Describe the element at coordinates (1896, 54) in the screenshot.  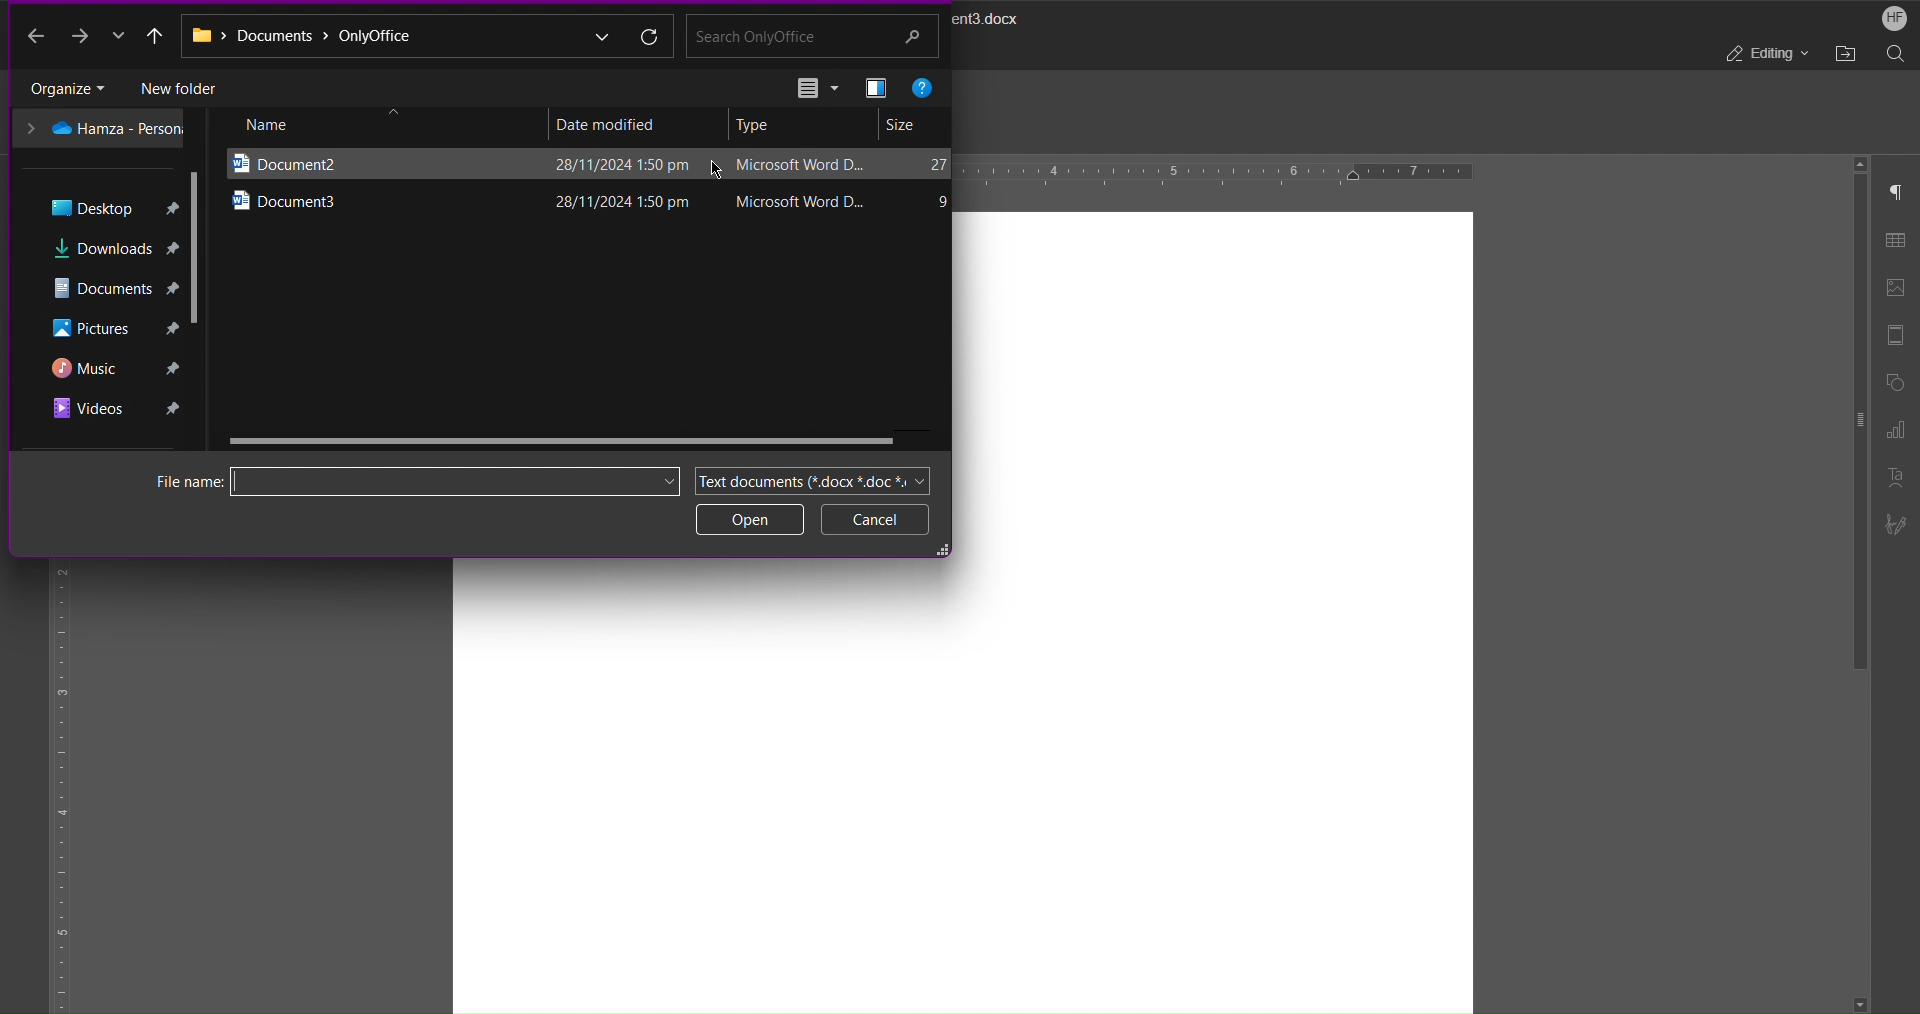
I see `Search` at that location.